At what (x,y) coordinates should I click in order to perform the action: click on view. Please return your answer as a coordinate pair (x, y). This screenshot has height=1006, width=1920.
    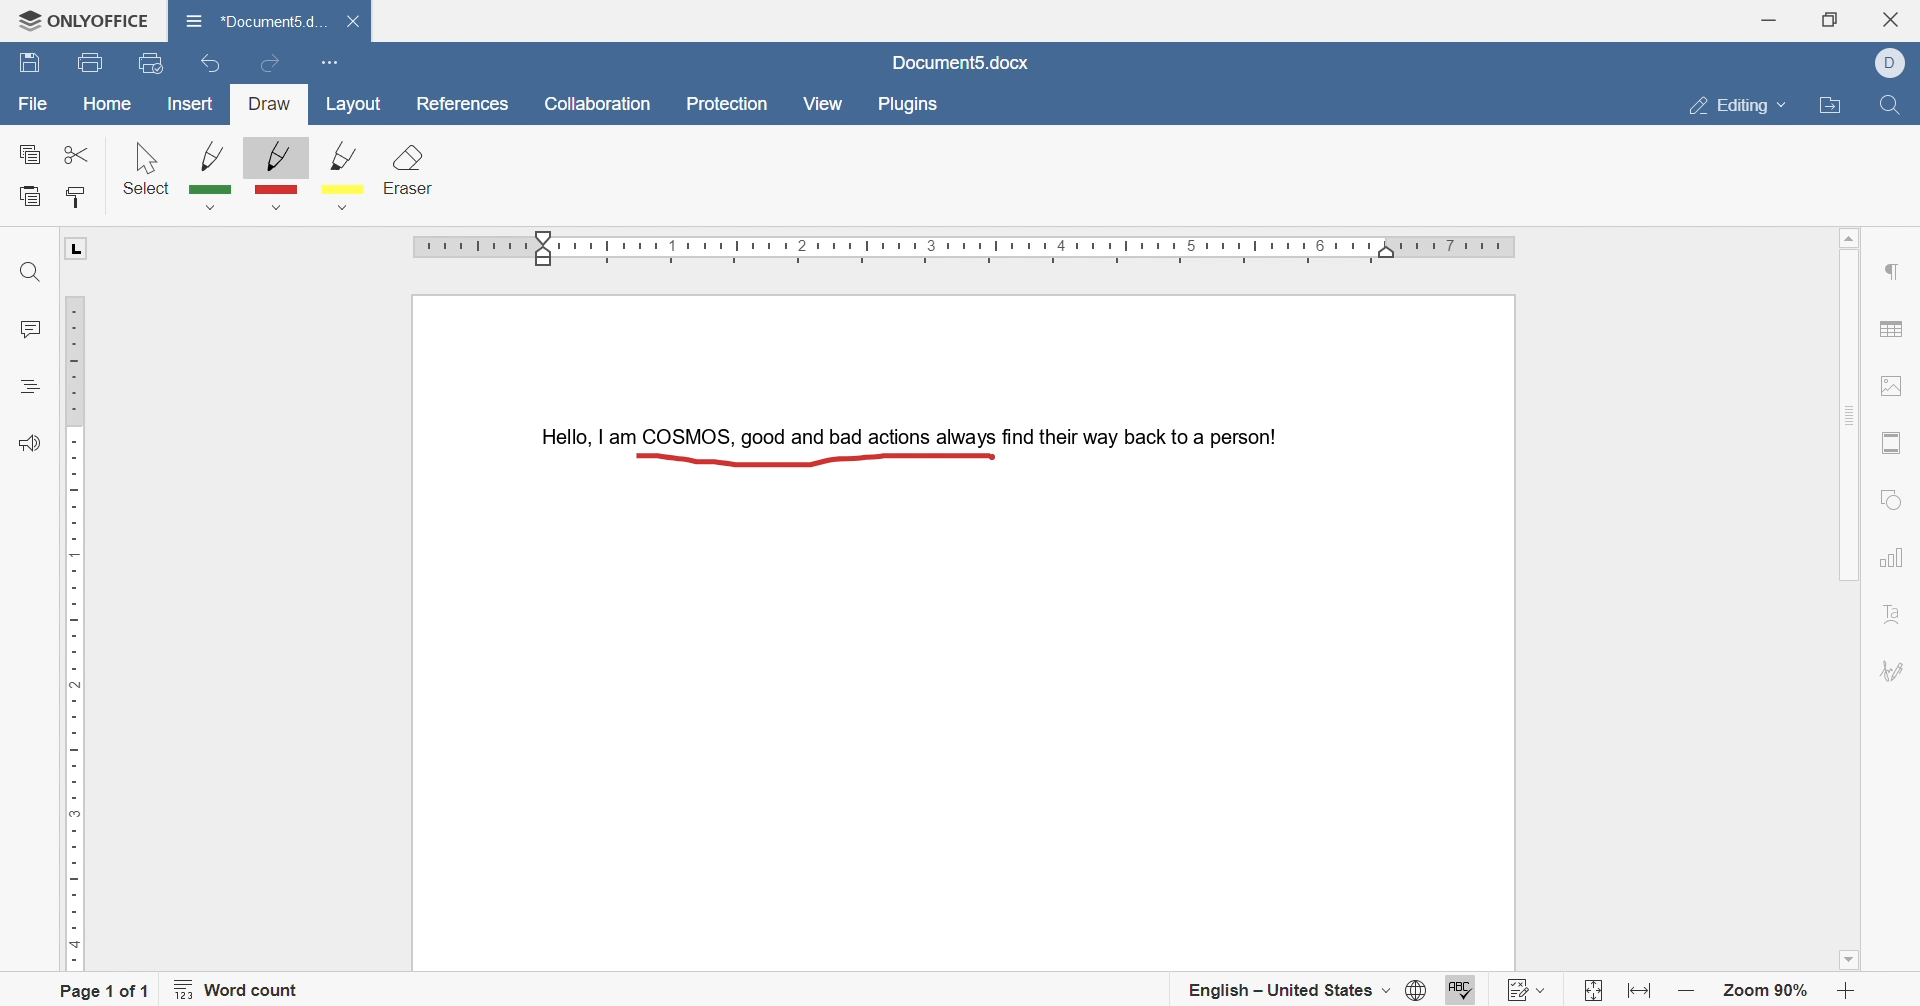
    Looking at the image, I should click on (822, 103).